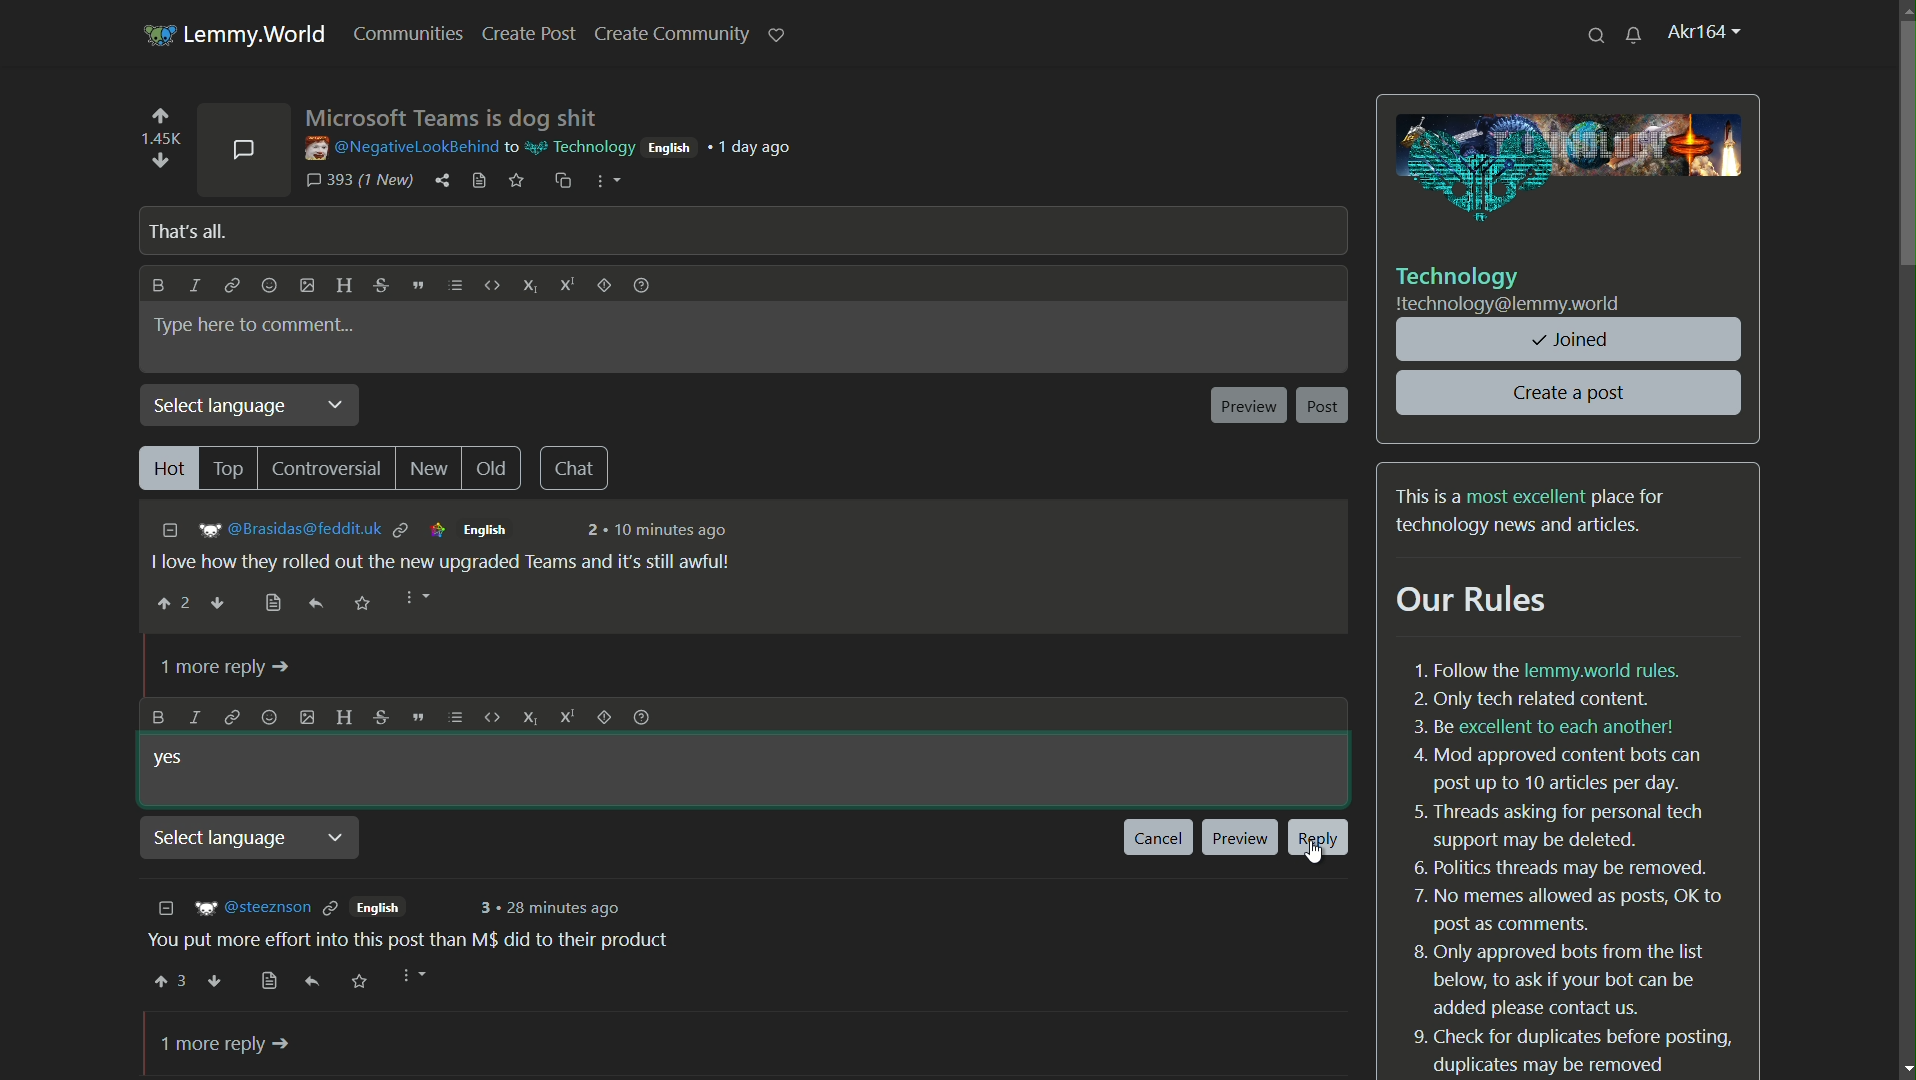 This screenshot has height=1080, width=1916. What do you see at coordinates (1571, 169) in the screenshot?
I see `image` at bounding box center [1571, 169].